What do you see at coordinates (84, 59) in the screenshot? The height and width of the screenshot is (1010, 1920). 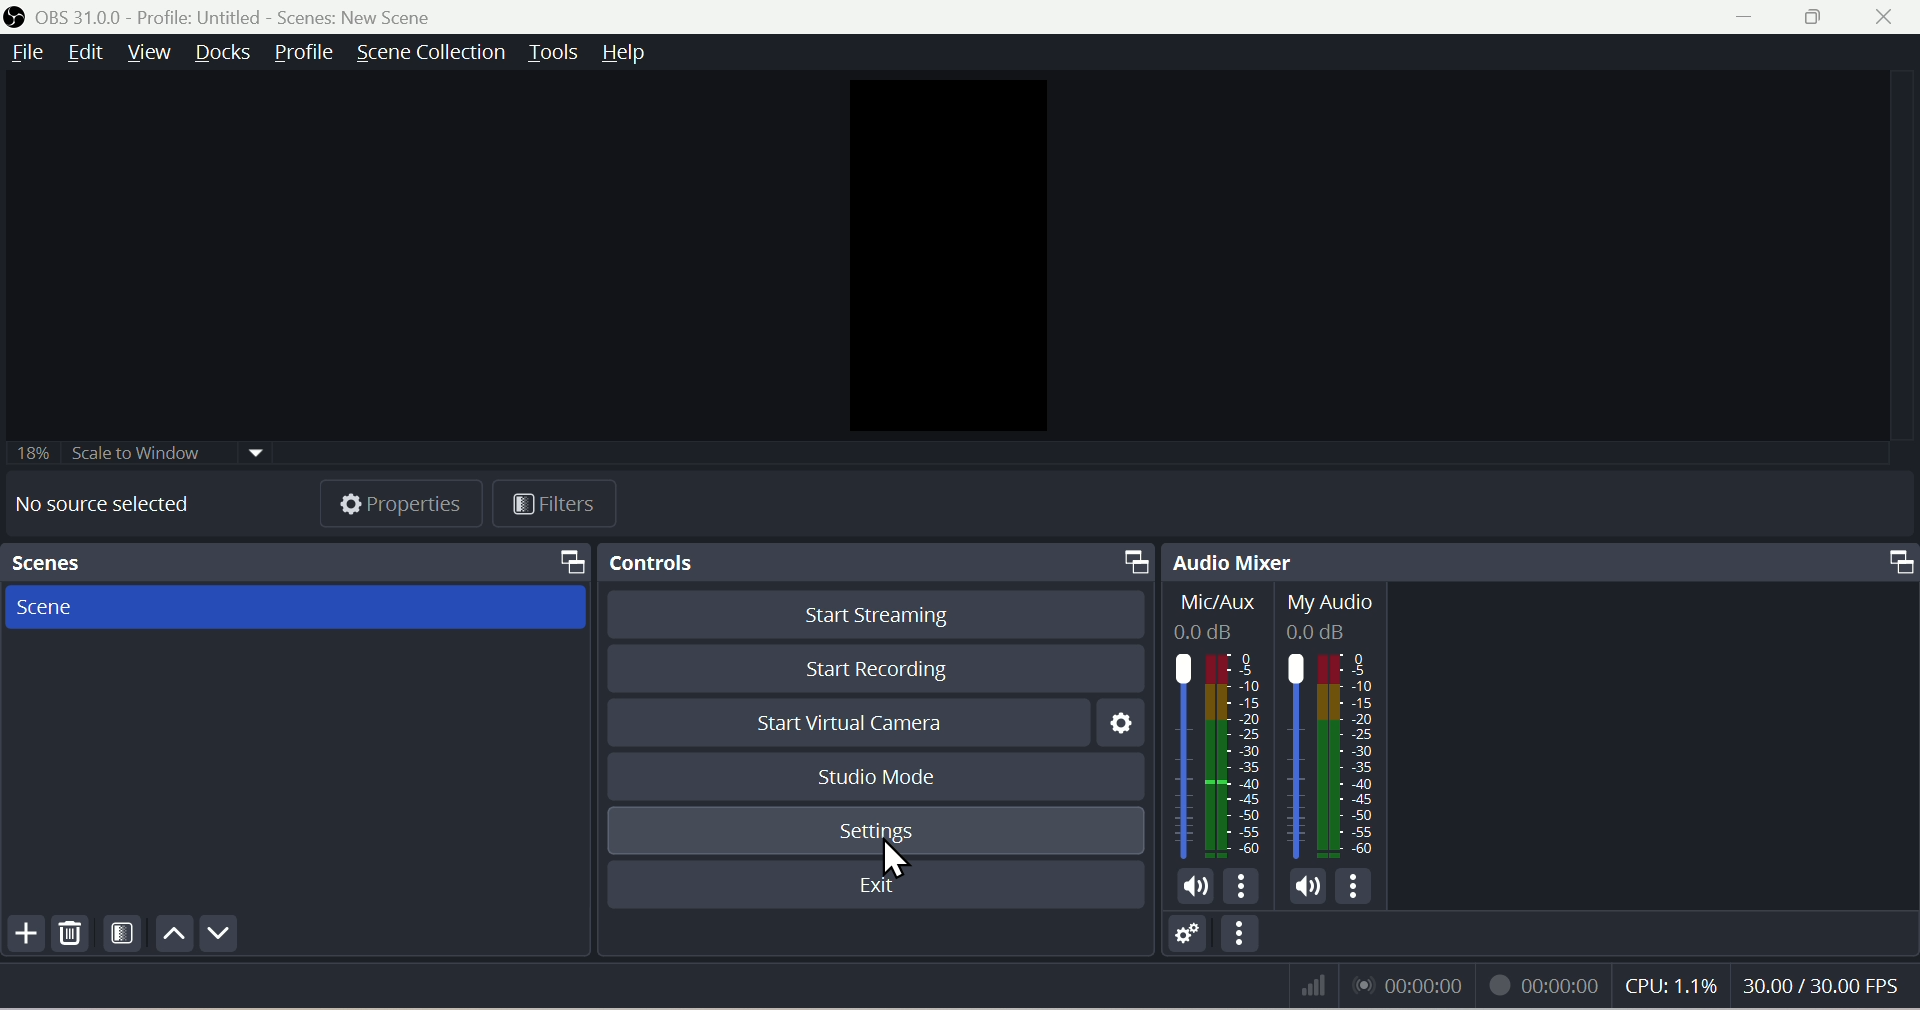 I see `Edit` at bounding box center [84, 59].